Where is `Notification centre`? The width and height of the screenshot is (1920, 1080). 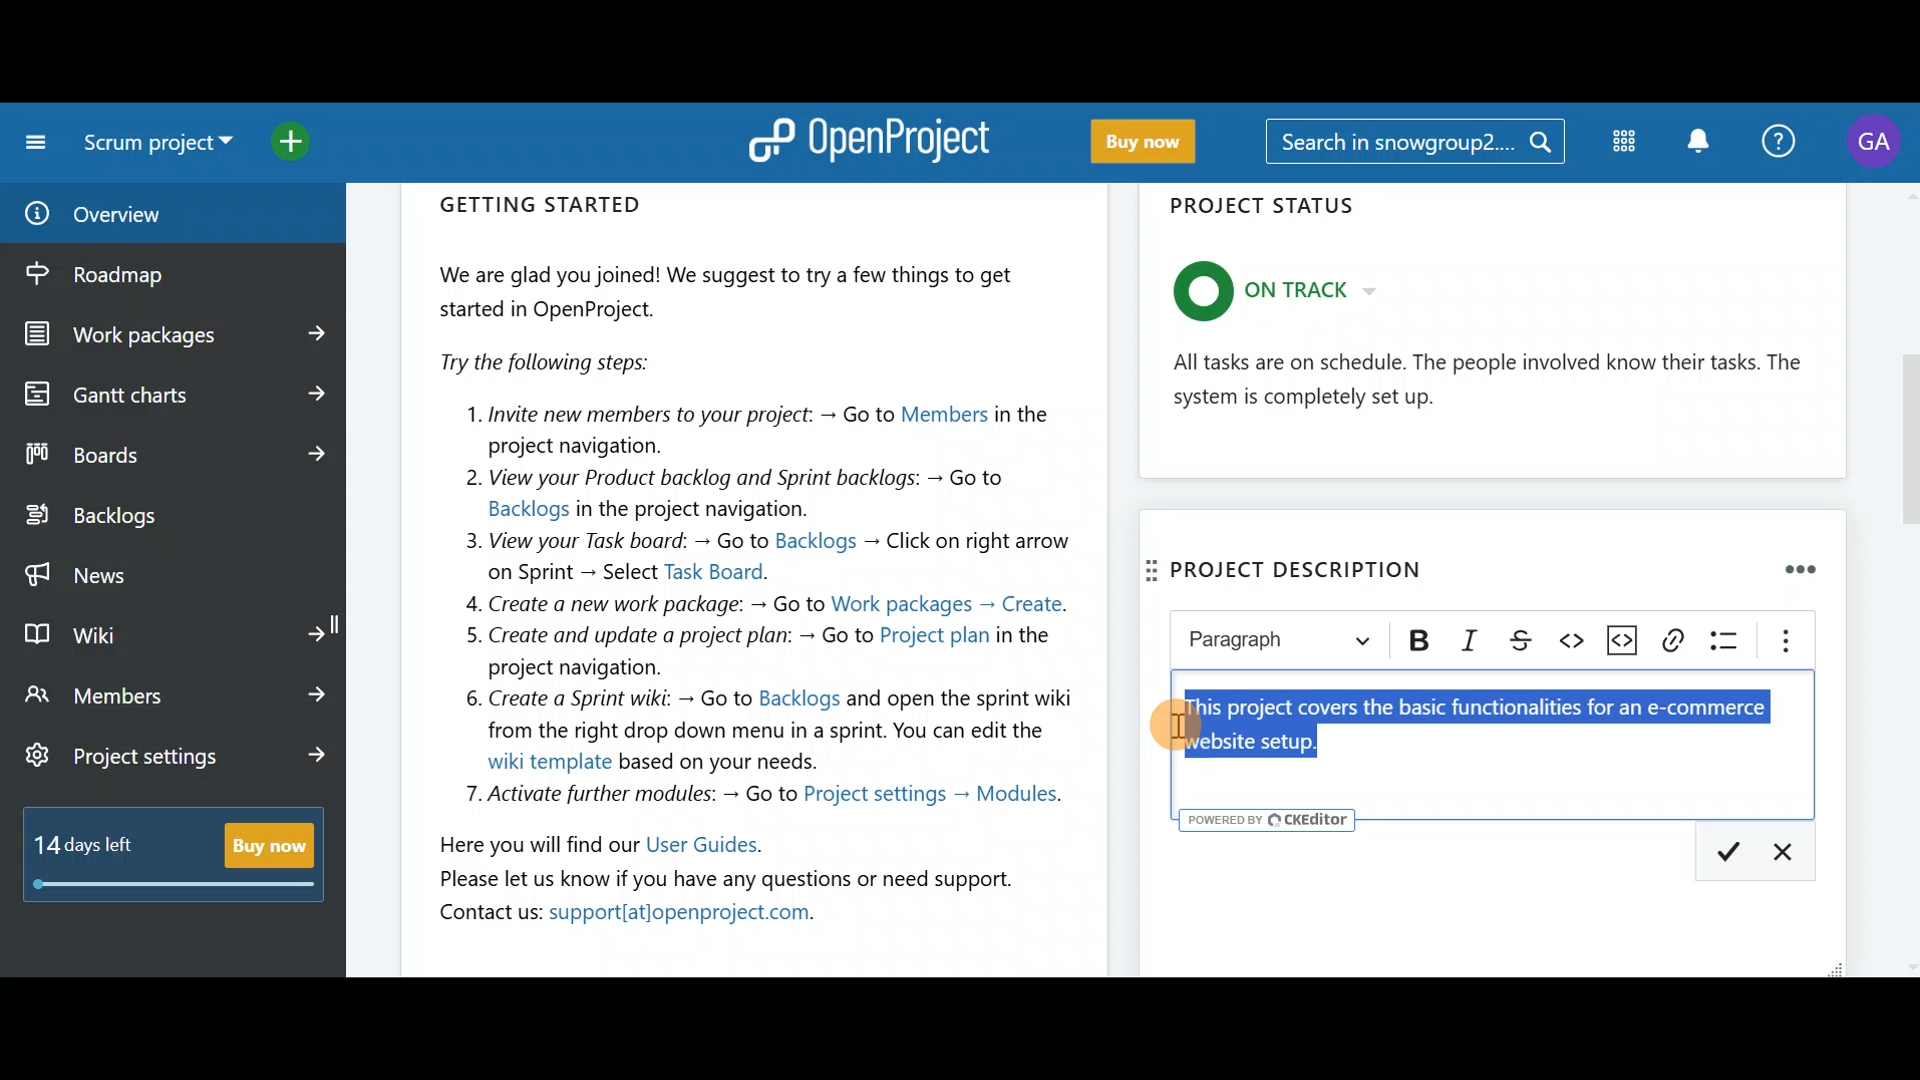 Notification centre is located at coordinates (1693, 140).